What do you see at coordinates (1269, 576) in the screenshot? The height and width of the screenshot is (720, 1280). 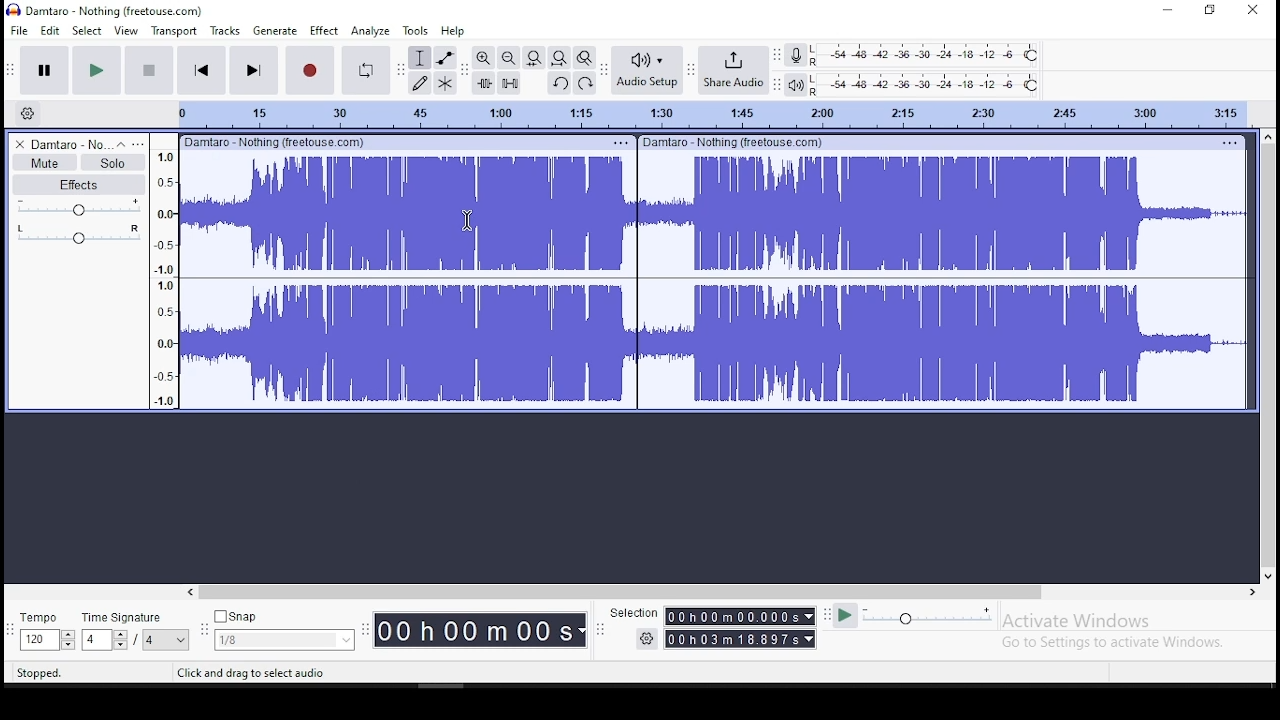 I see `scroll down` at bounding box center [1269, 576].